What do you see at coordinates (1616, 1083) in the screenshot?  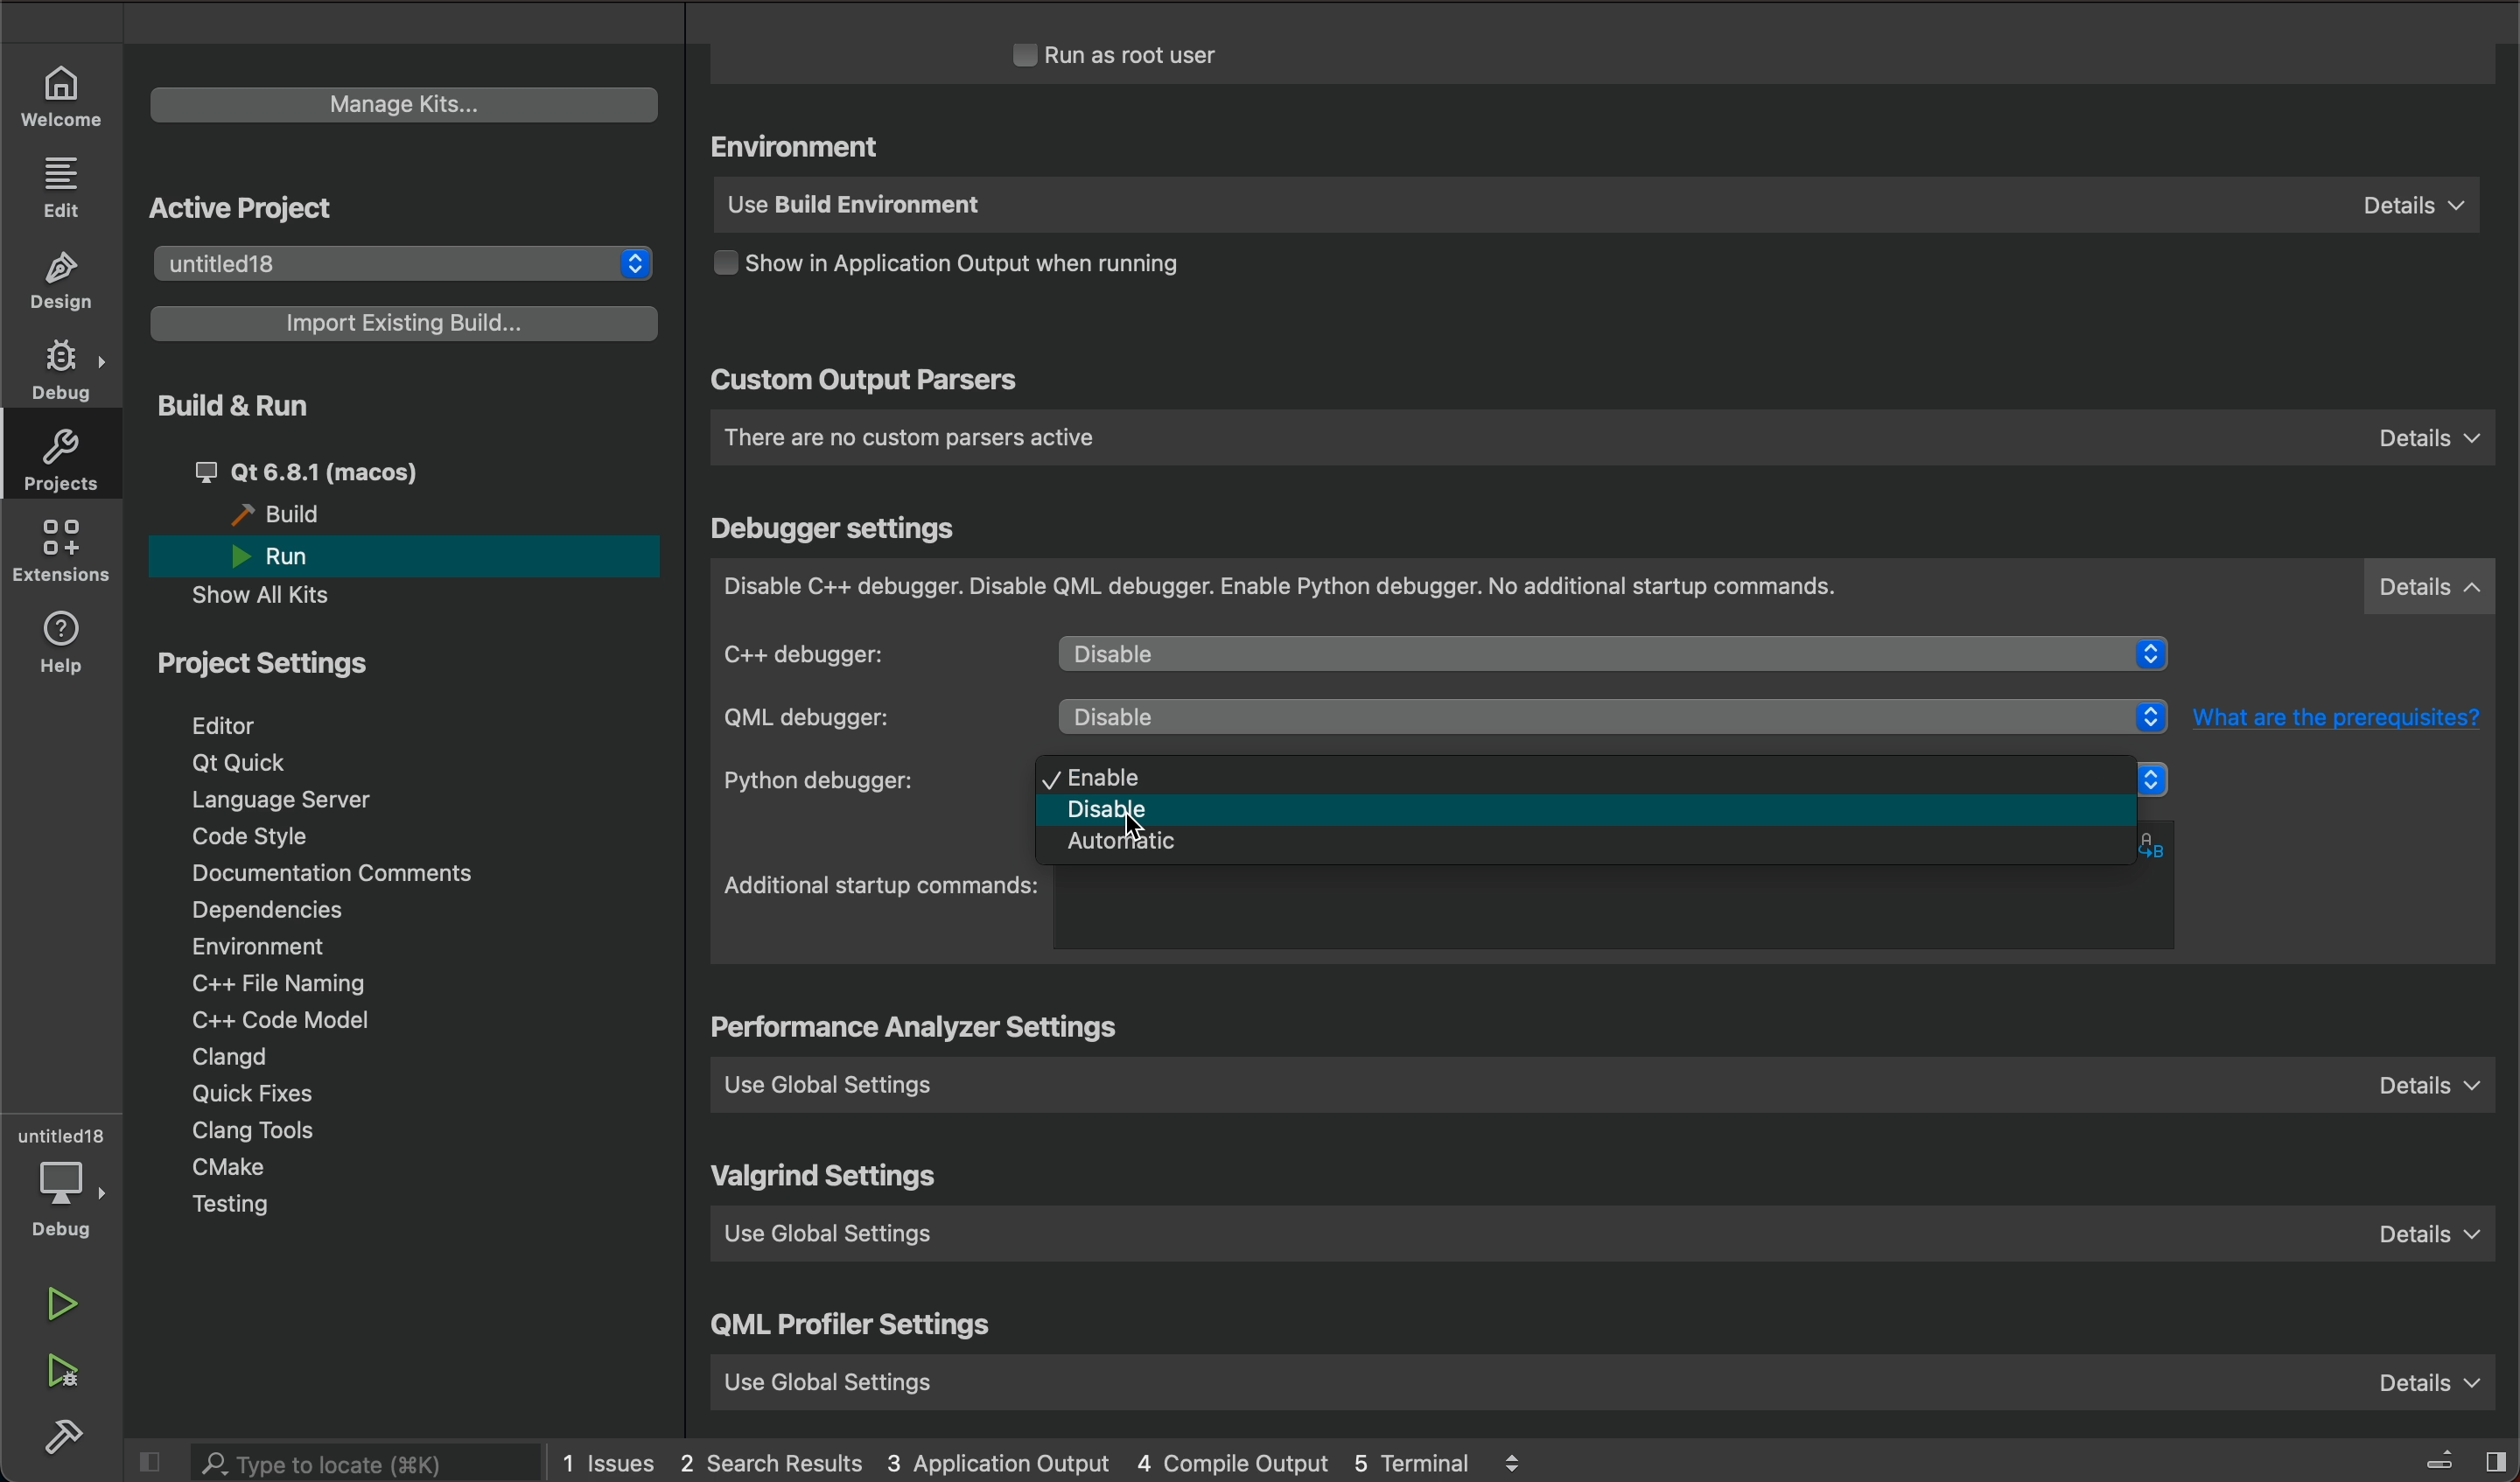 I see `use global ` at bounding box center [1616, 1083].